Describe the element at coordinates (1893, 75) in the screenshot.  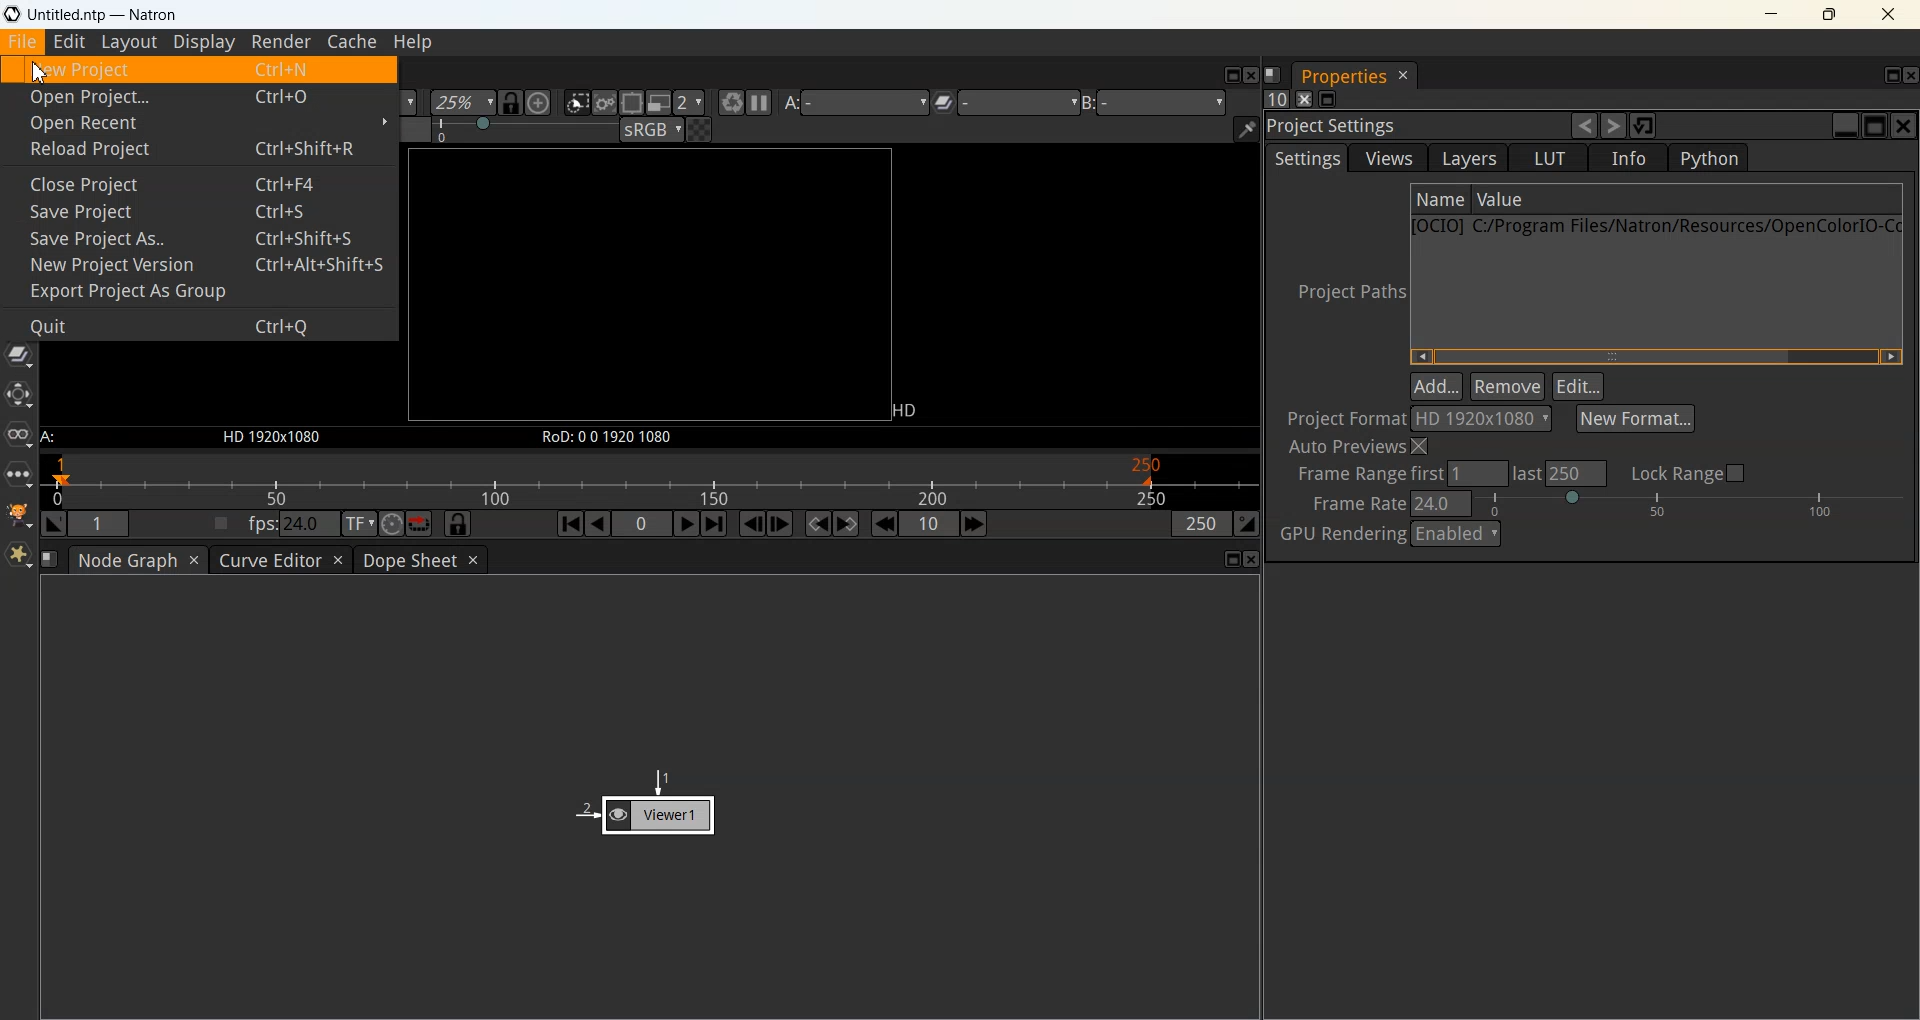
I see `Maximize` at that location.